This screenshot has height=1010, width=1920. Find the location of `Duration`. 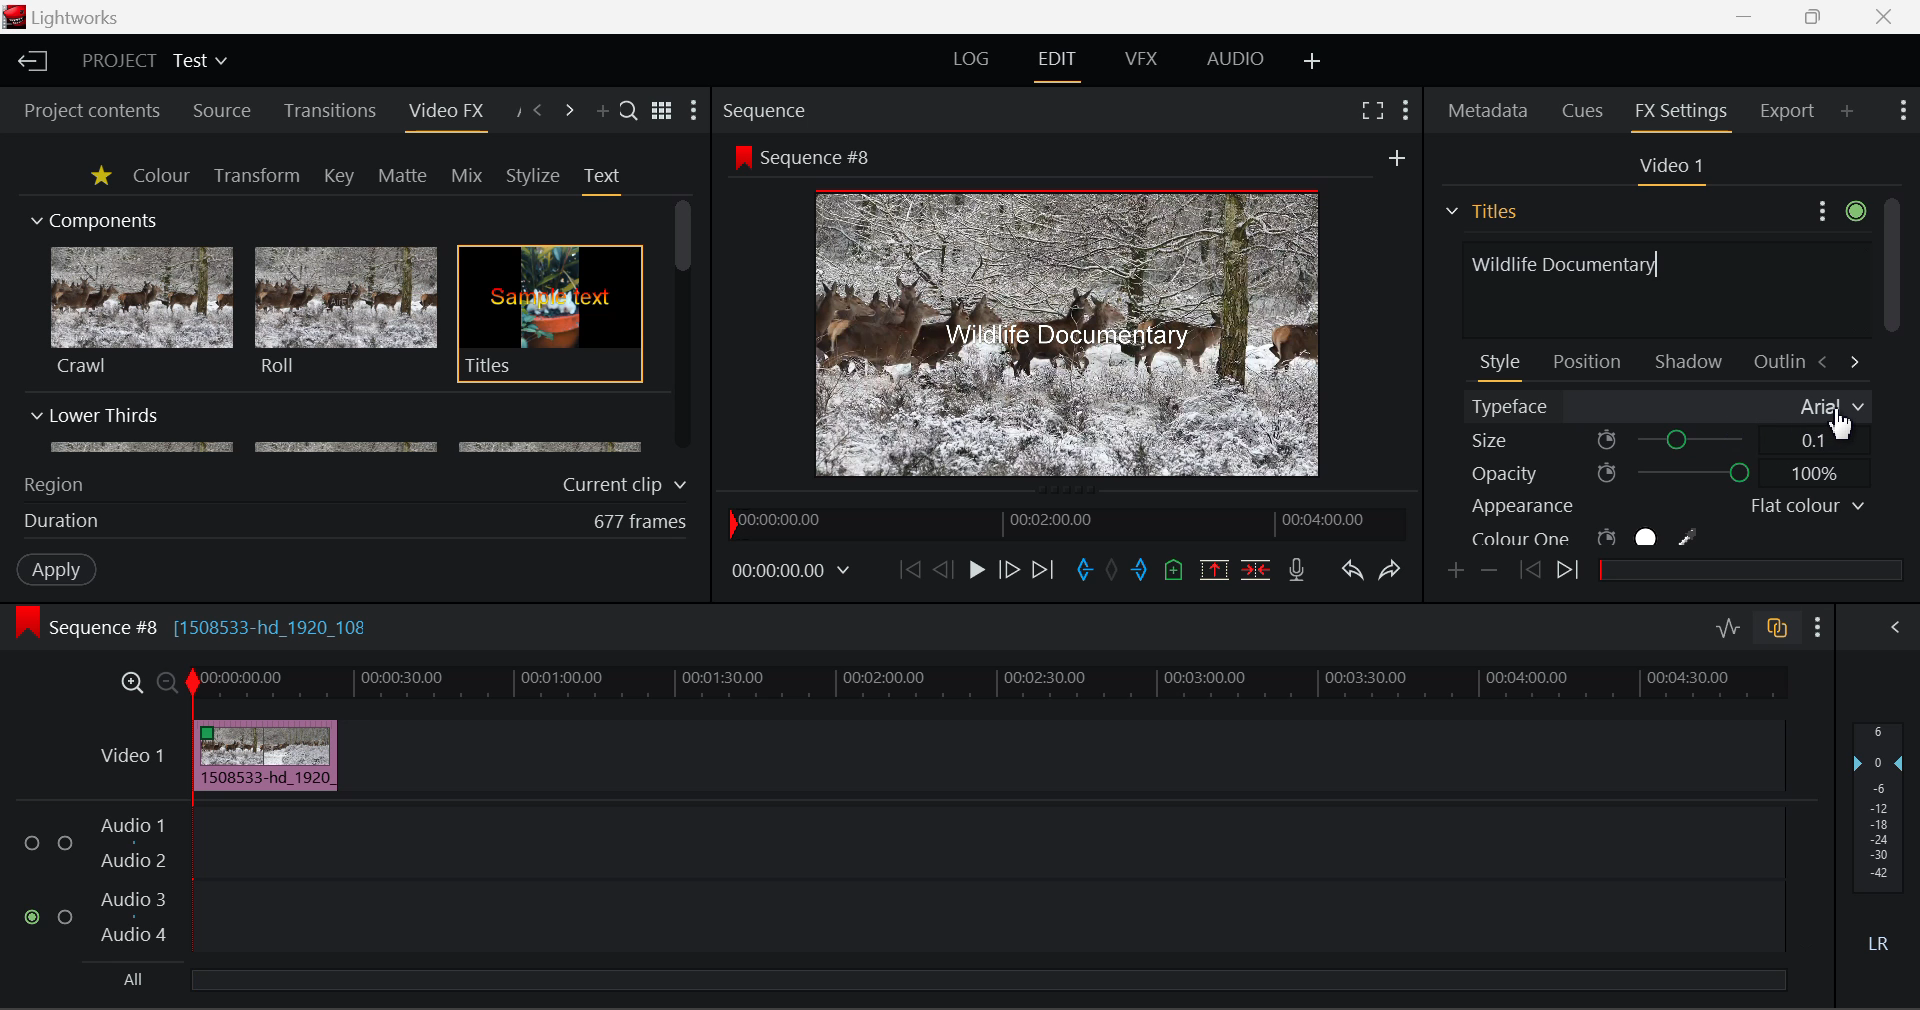

Duration is located at coordinates (64, 522).